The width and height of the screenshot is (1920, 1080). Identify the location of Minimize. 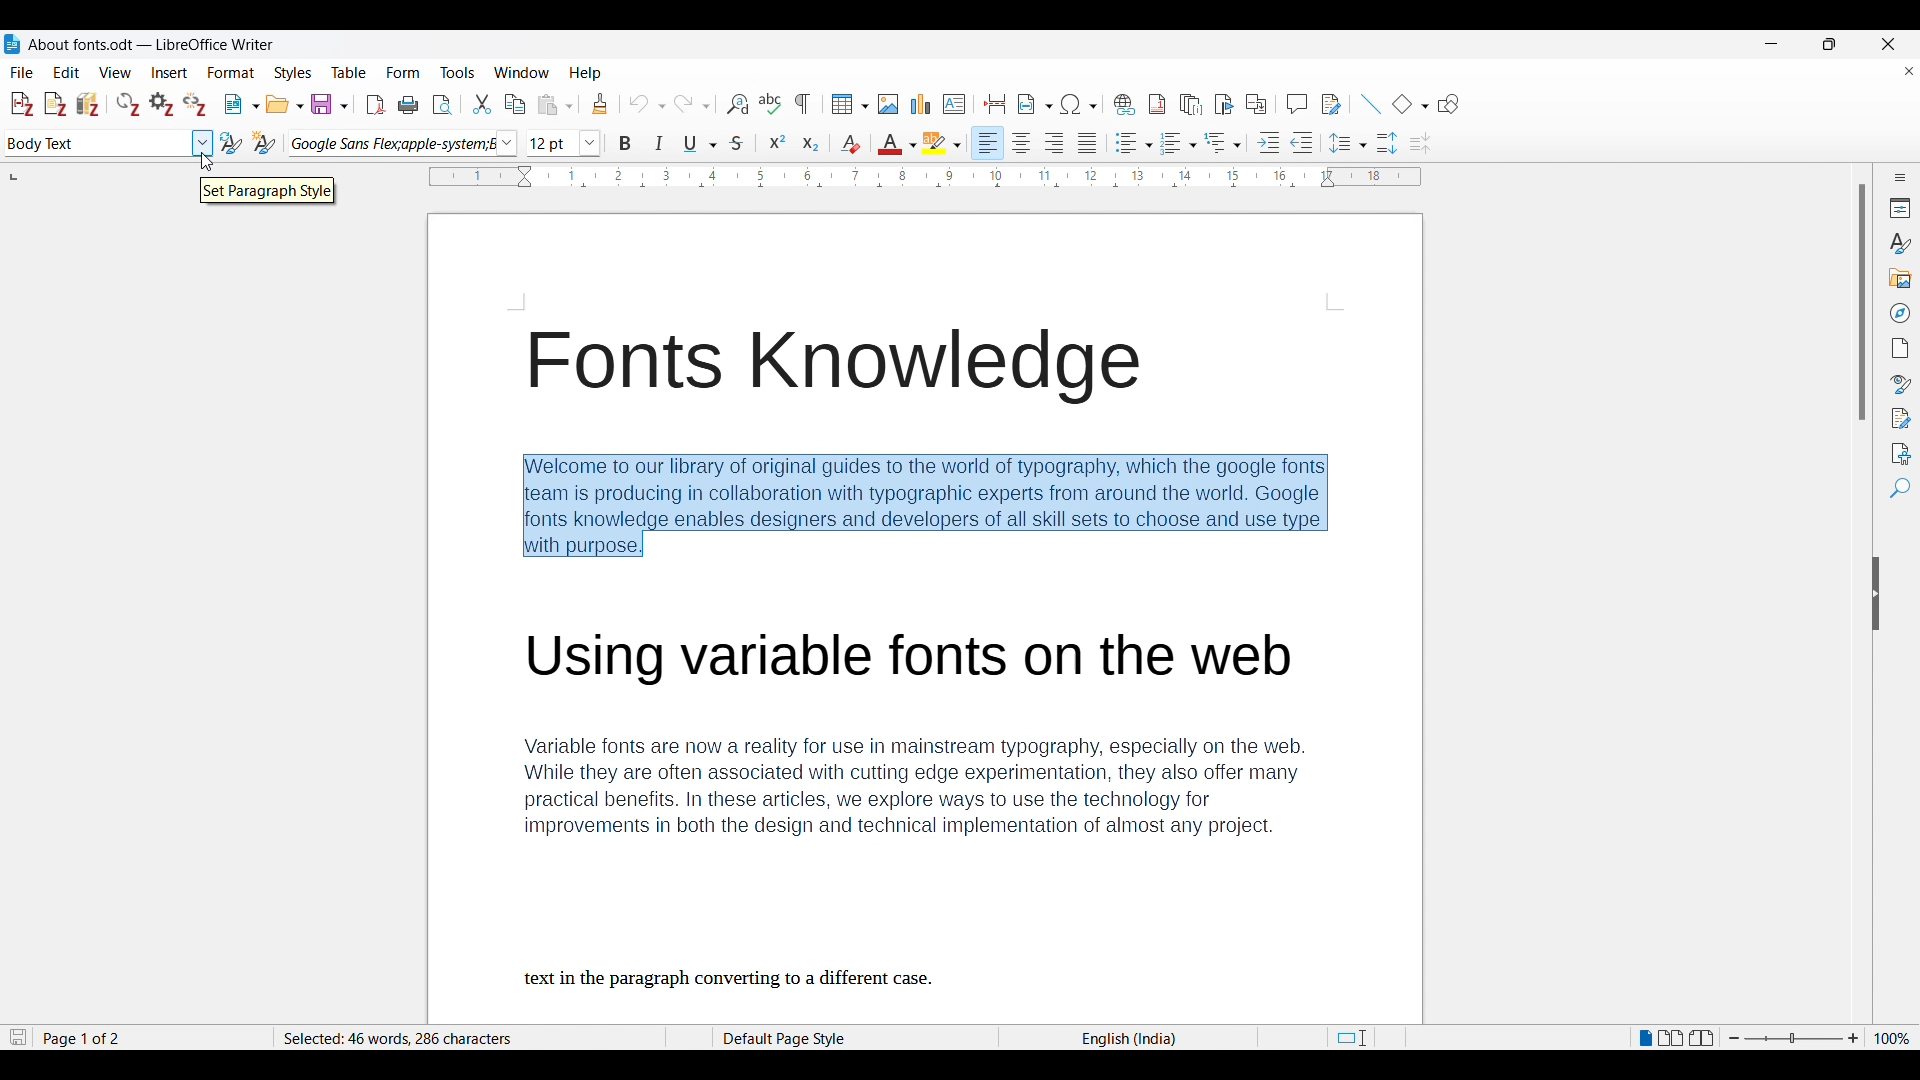
(1771, 44).